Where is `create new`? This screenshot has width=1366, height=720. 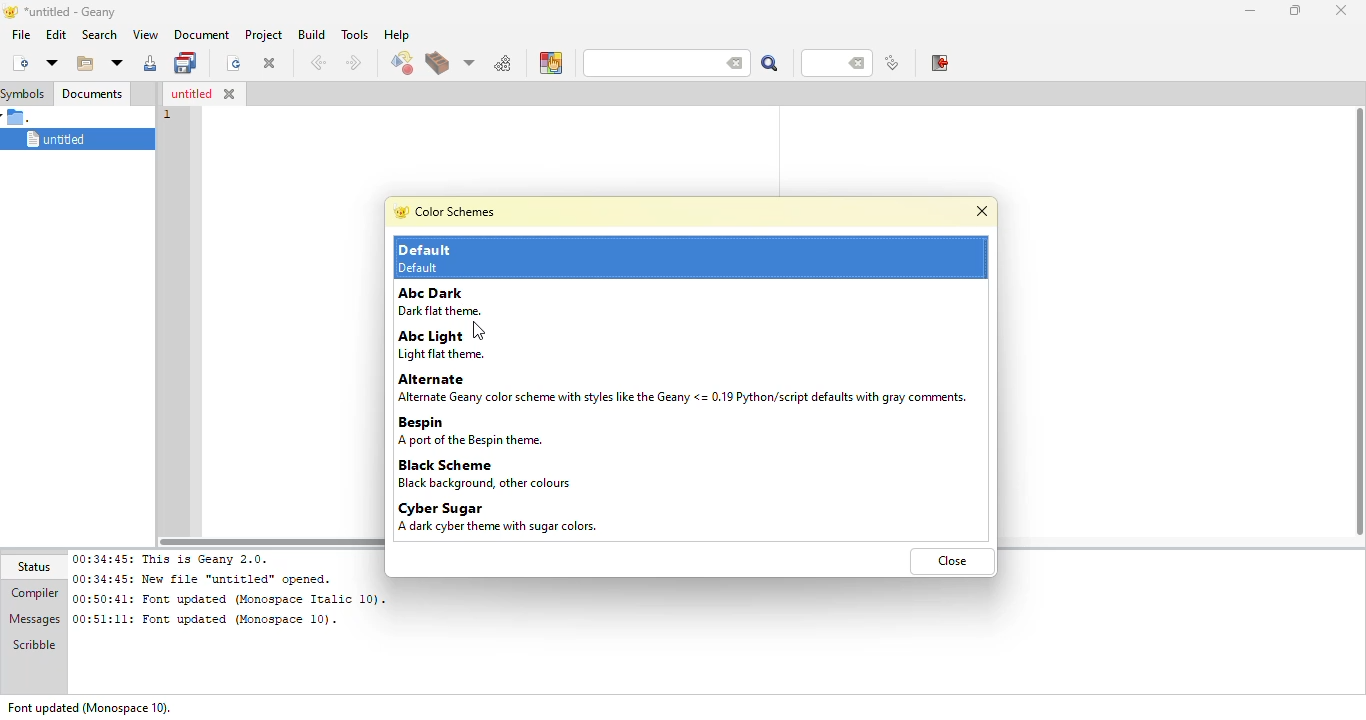 create new is located at coordinates (19, 62).